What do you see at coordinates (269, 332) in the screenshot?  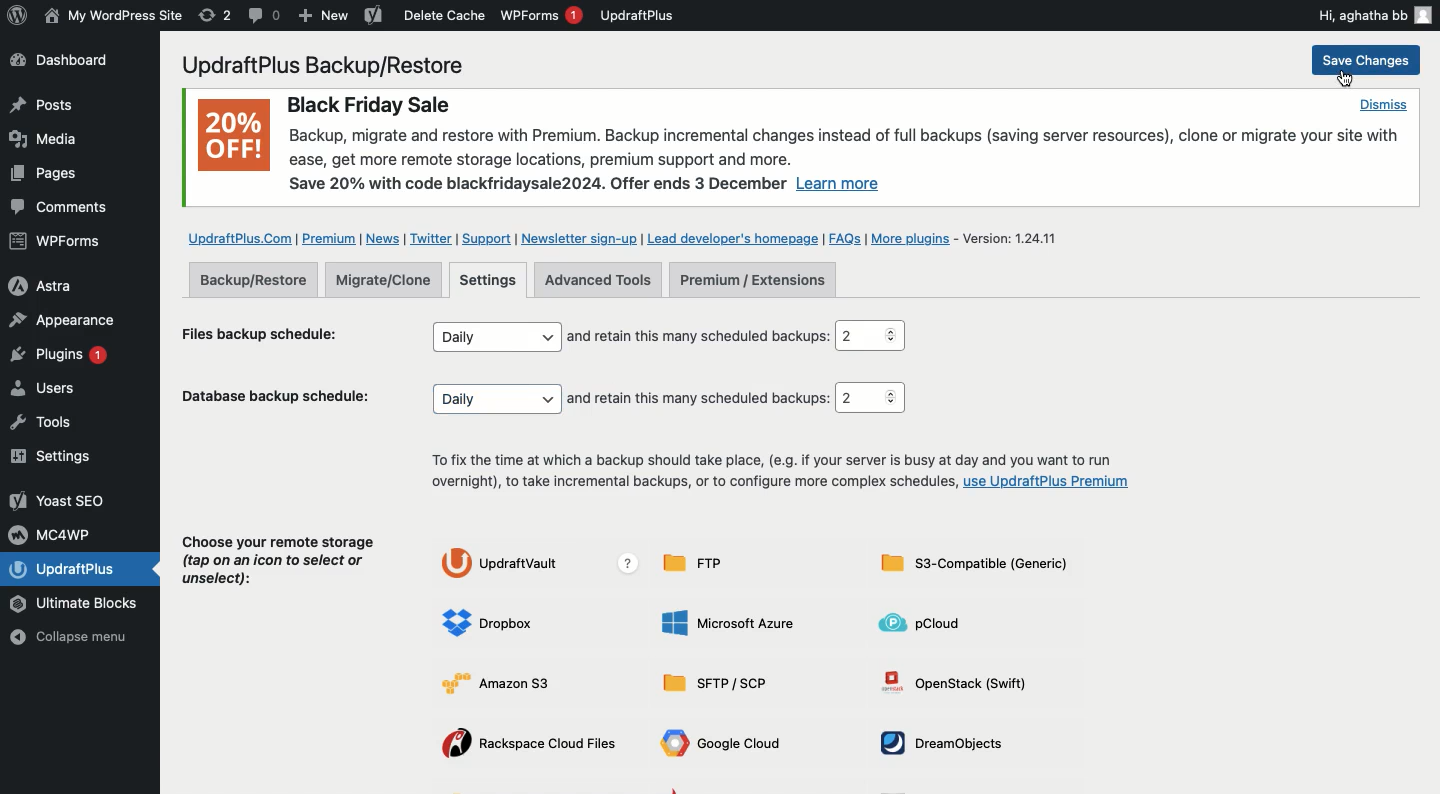 I see `Files backup schedule` at bounding box center [269, 332].